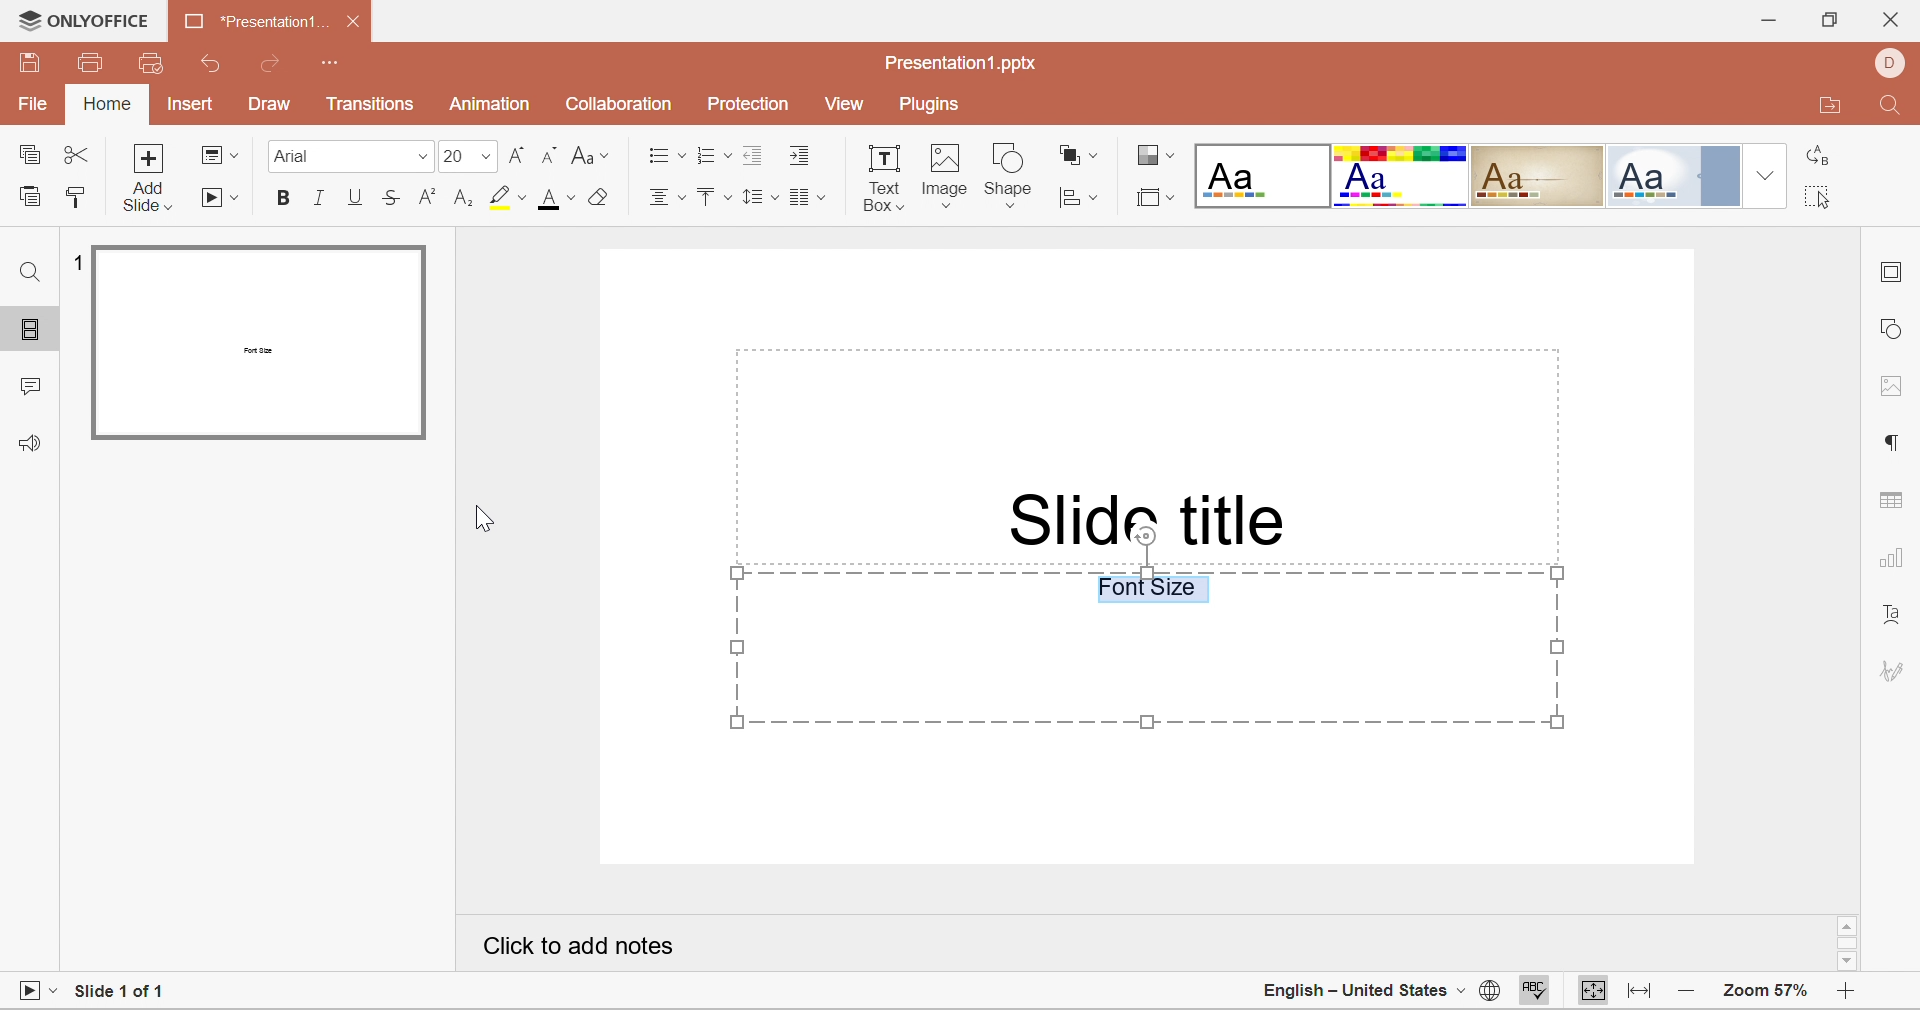 This screenshot has width=1920, height=1010. I want to click on Underline, so click(356, 197).